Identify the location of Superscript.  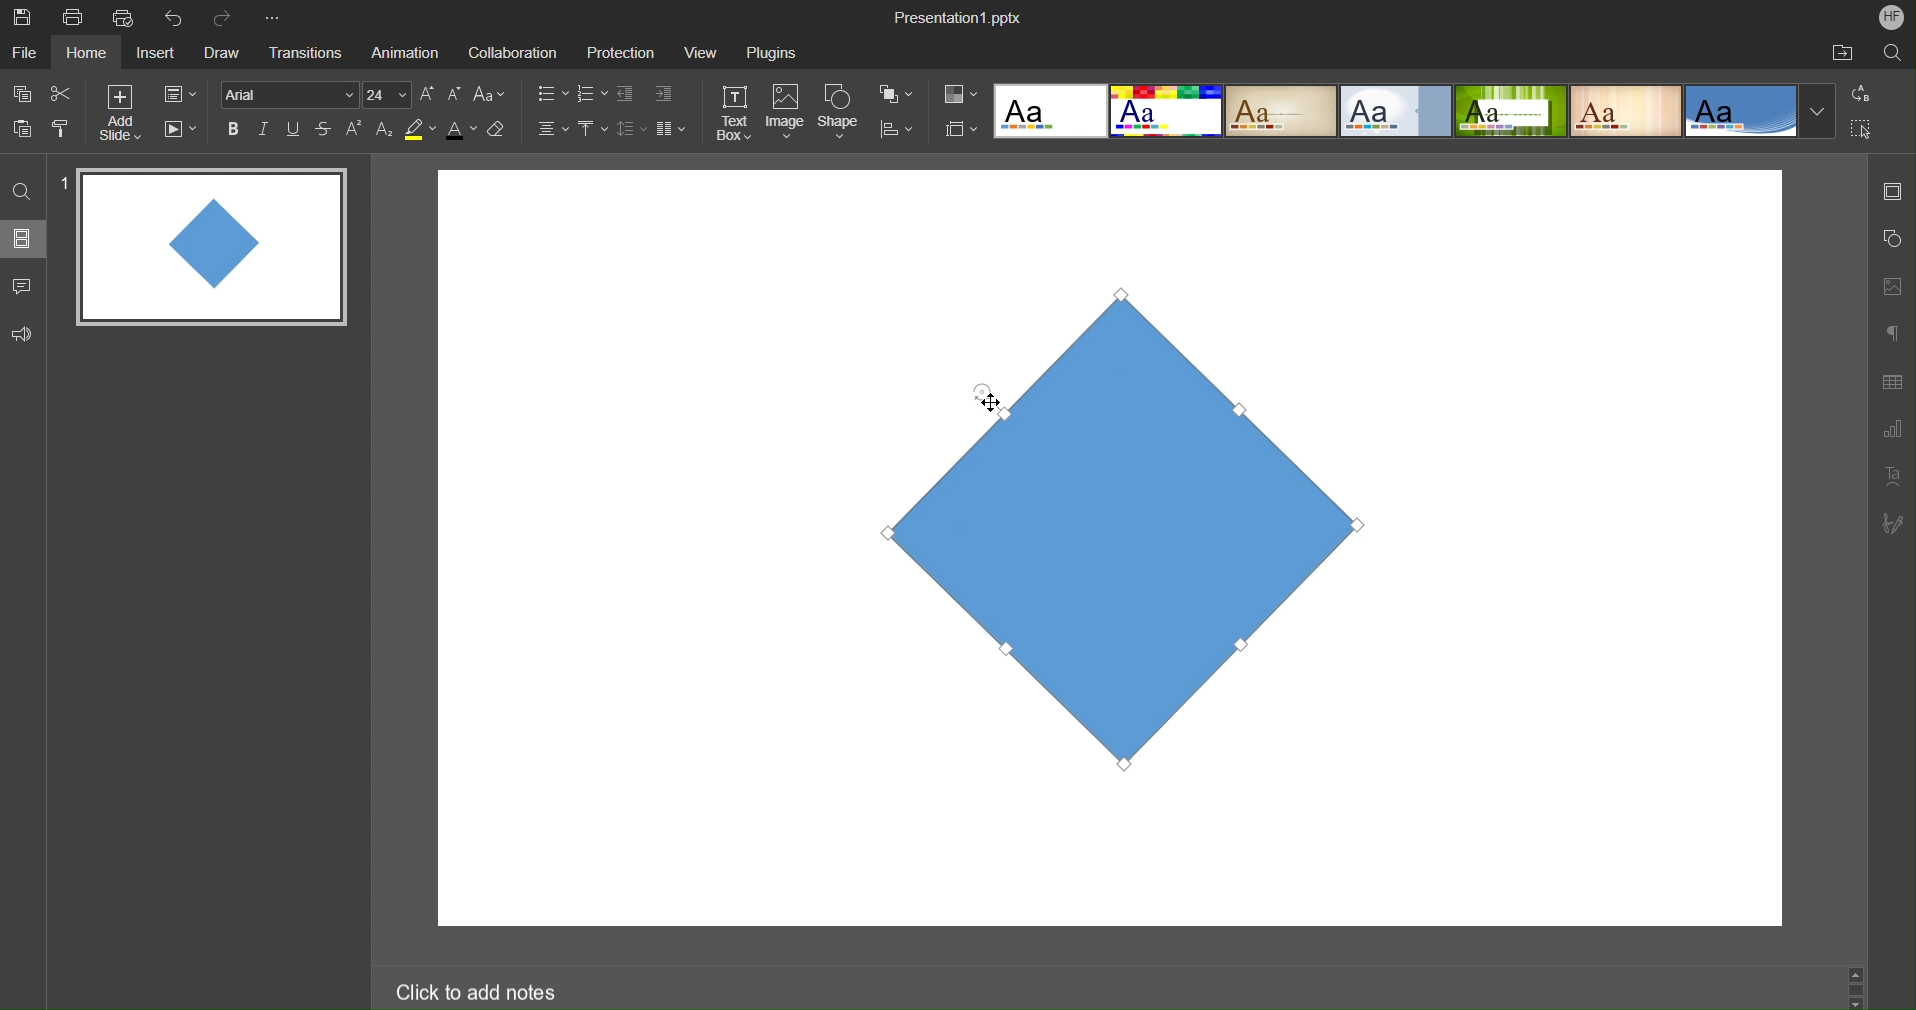
(353, 130).